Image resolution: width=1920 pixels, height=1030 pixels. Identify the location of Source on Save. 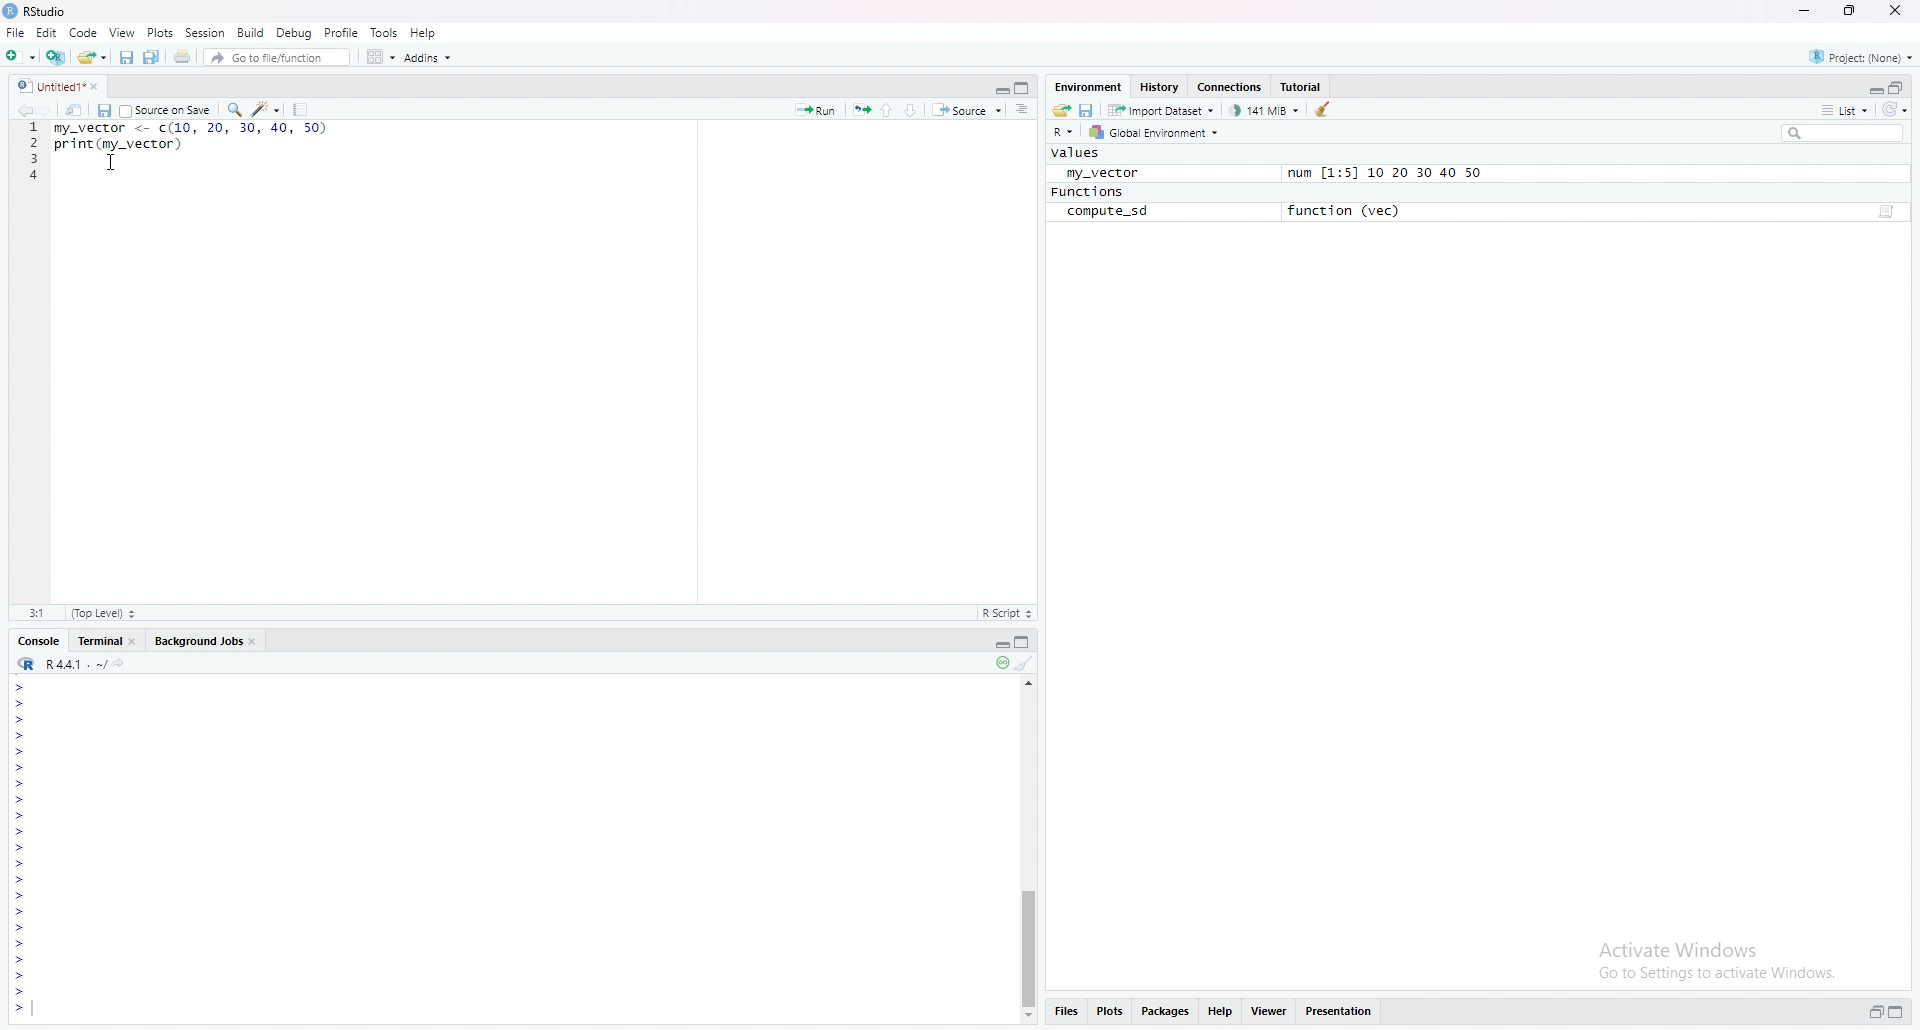
(165, 109).